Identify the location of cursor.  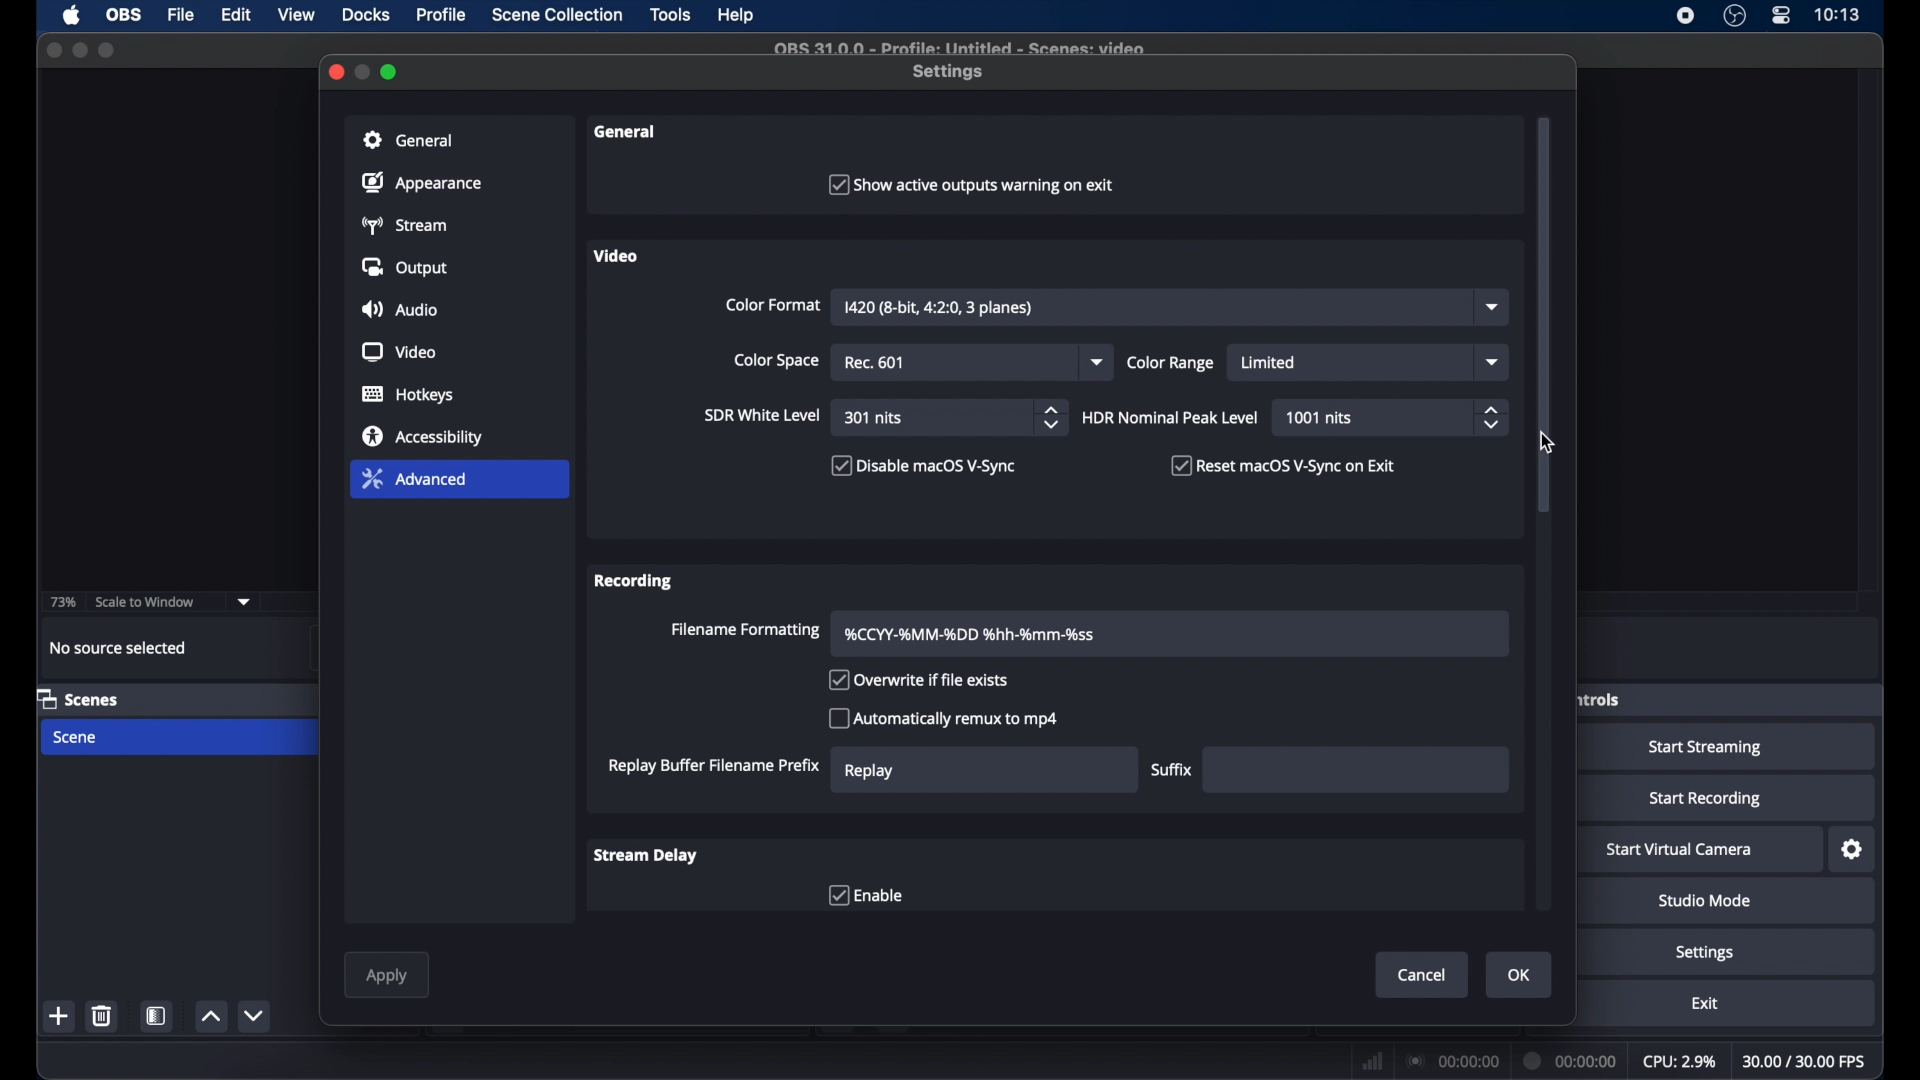
(1550, 445).